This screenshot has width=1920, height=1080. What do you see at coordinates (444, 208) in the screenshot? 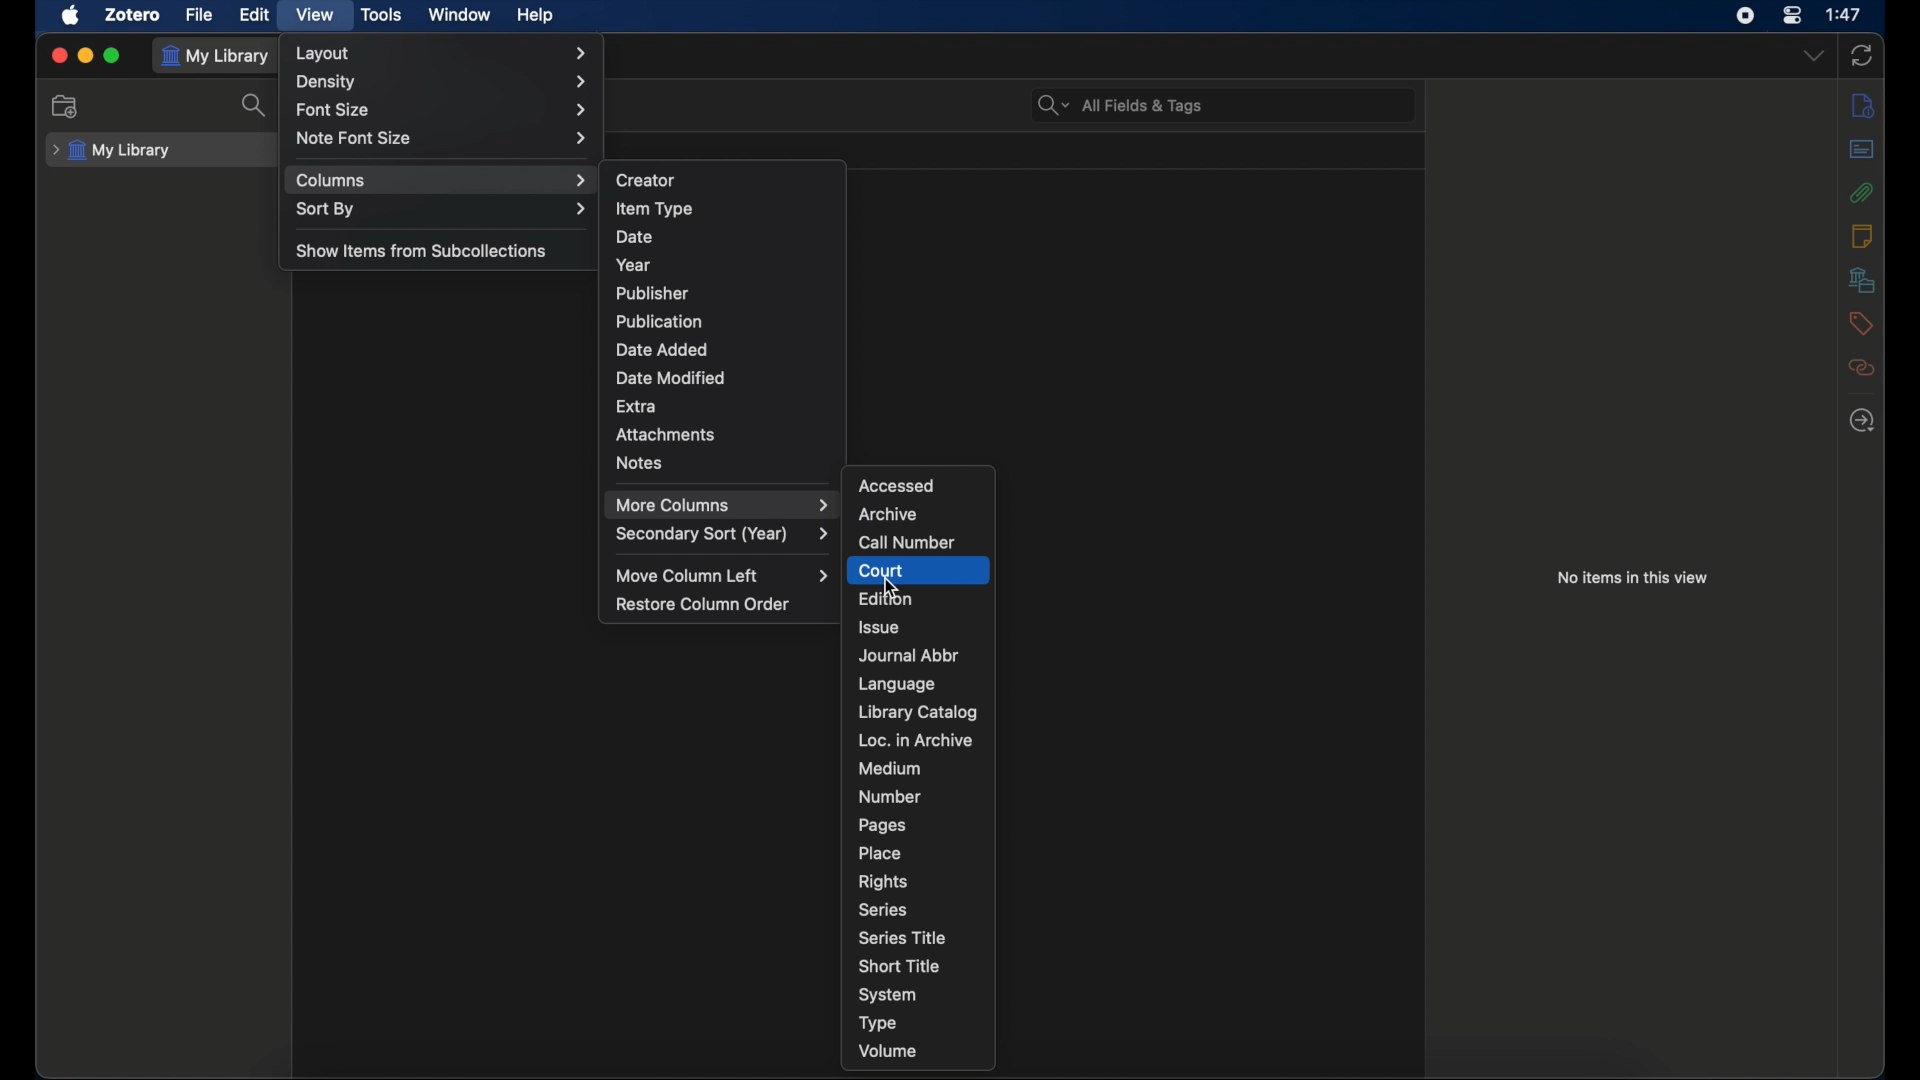
I see `sort by` at bounding box center [444, 208].